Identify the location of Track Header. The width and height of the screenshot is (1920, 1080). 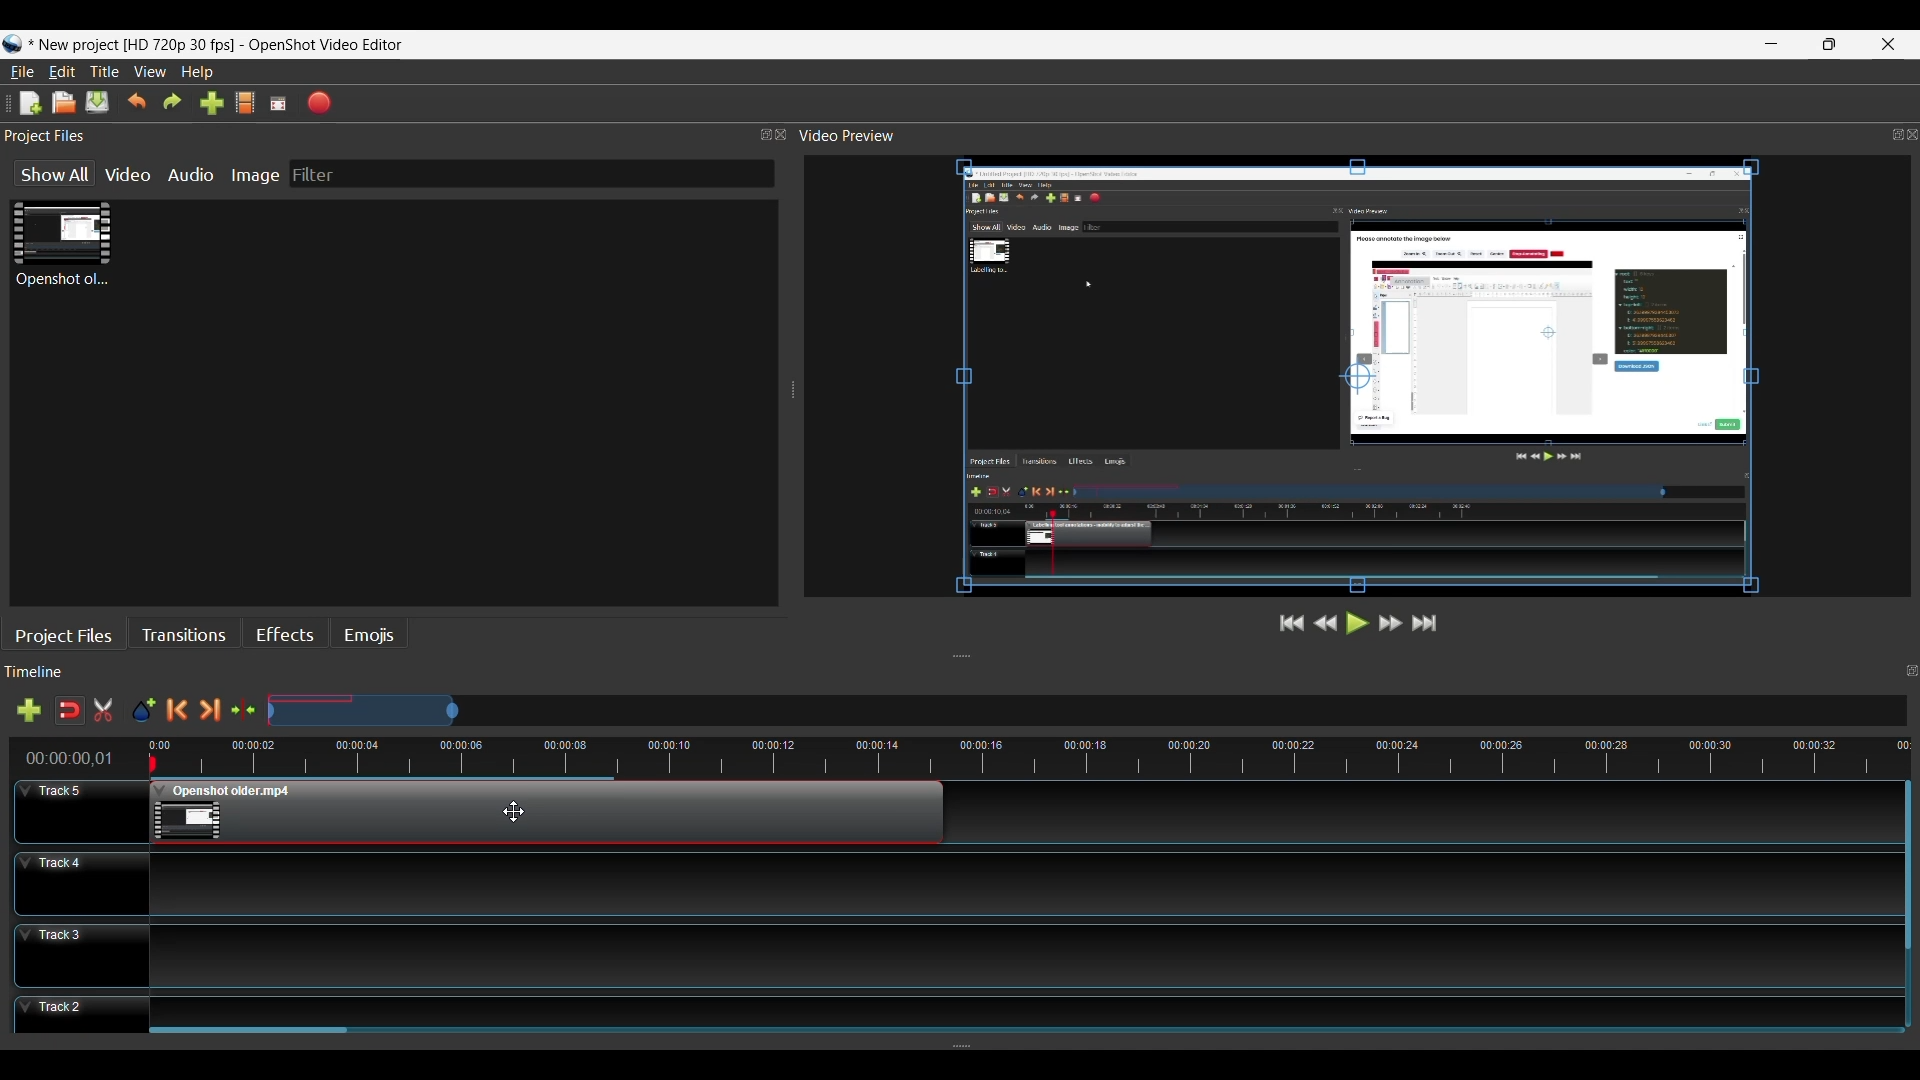
(80, 1014).